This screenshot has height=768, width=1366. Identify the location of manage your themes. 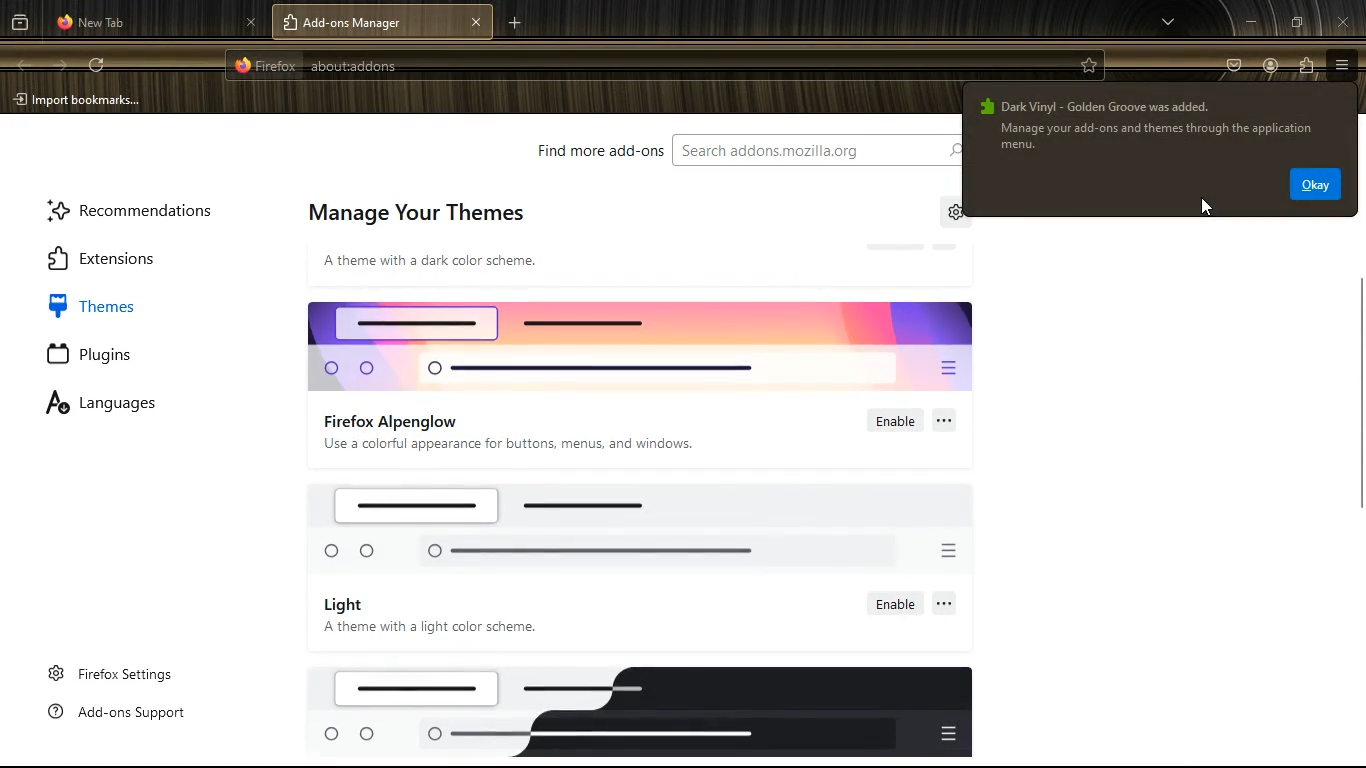
(416, 215).